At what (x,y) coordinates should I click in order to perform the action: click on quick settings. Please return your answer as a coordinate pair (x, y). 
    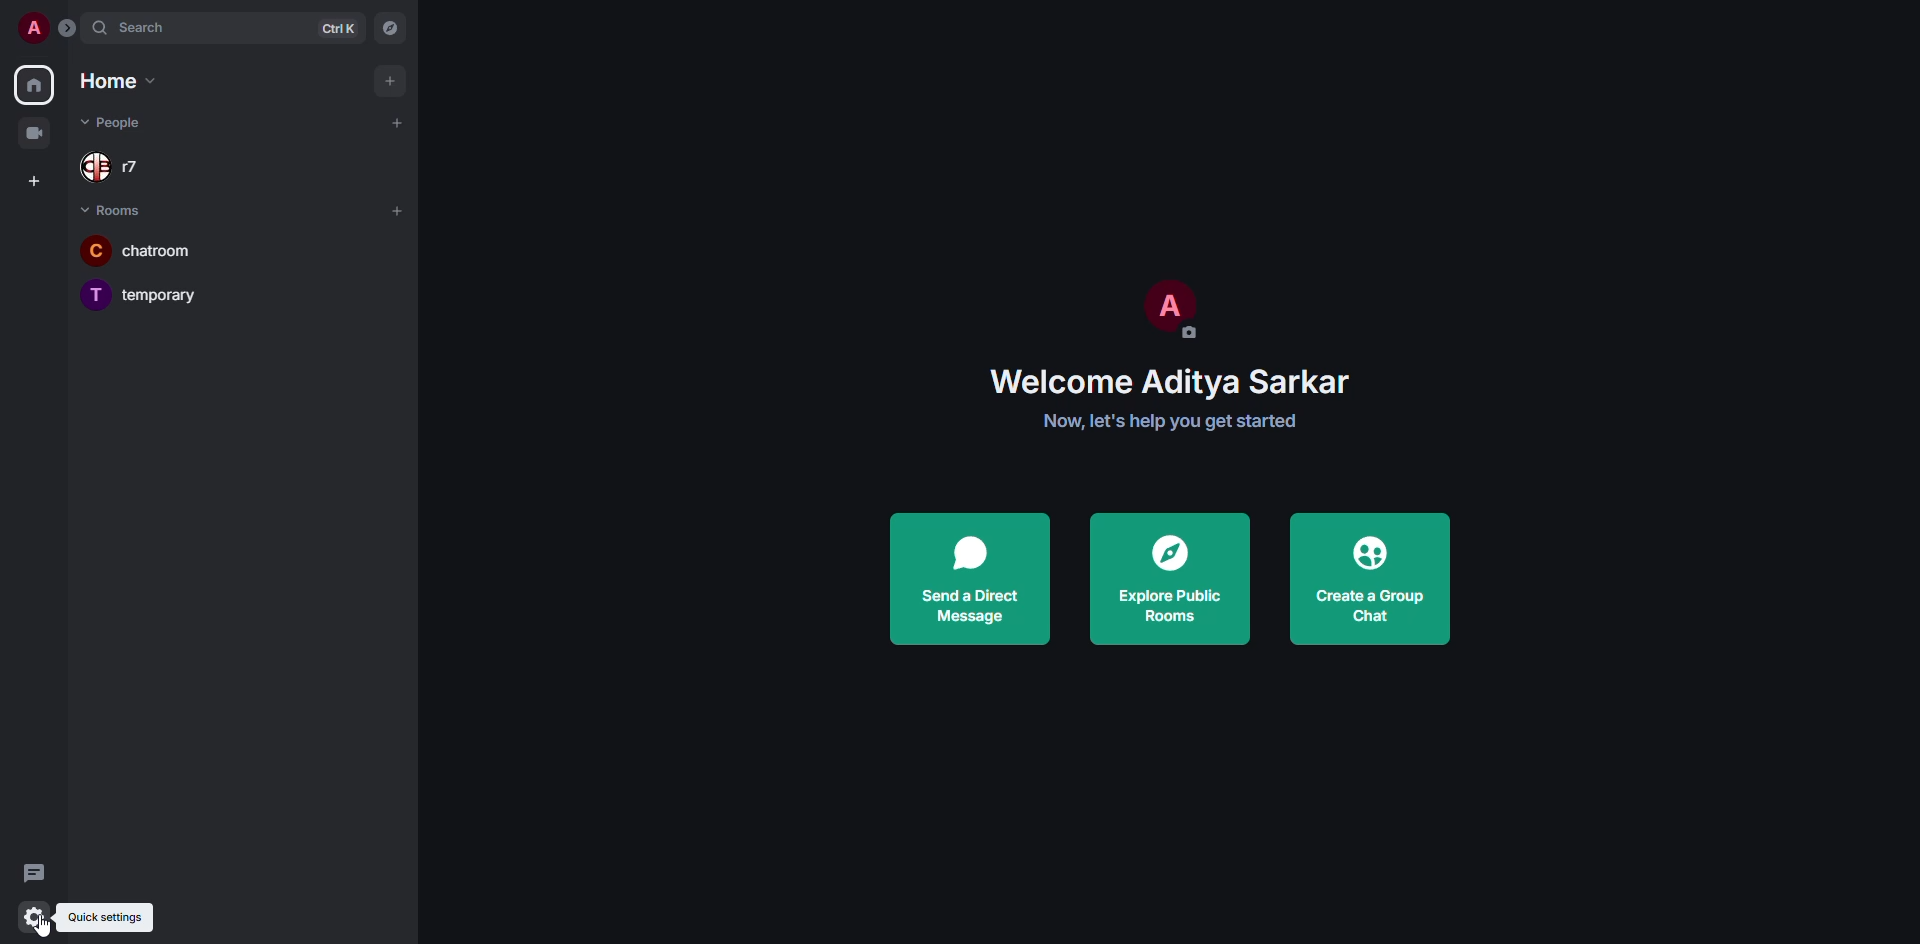
    Looking at the image, I should click on (106, 918).